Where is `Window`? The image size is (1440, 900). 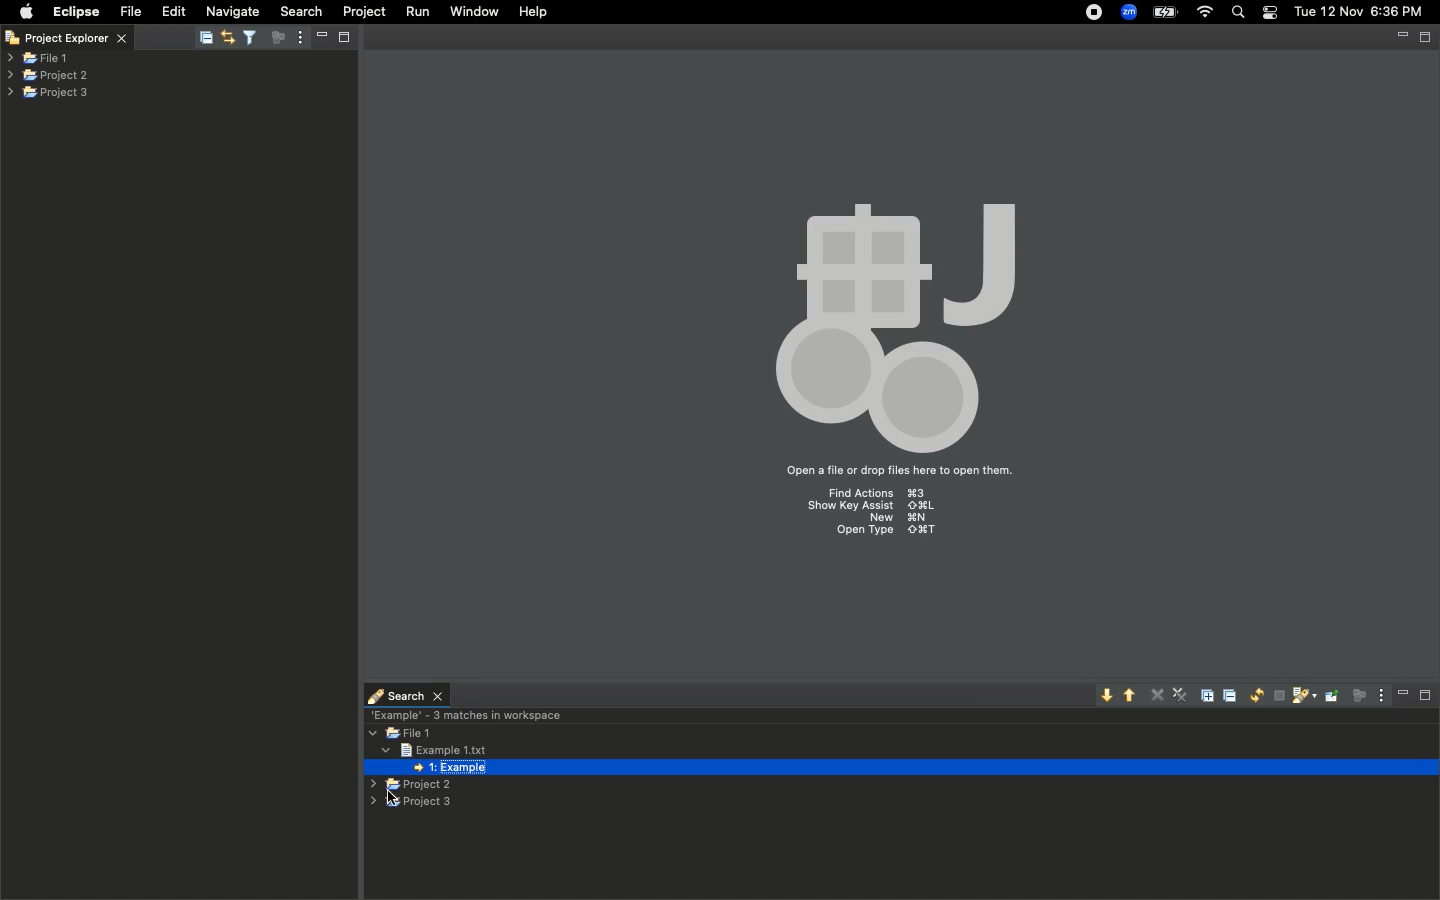
Window is located at coordinates (470, 11).